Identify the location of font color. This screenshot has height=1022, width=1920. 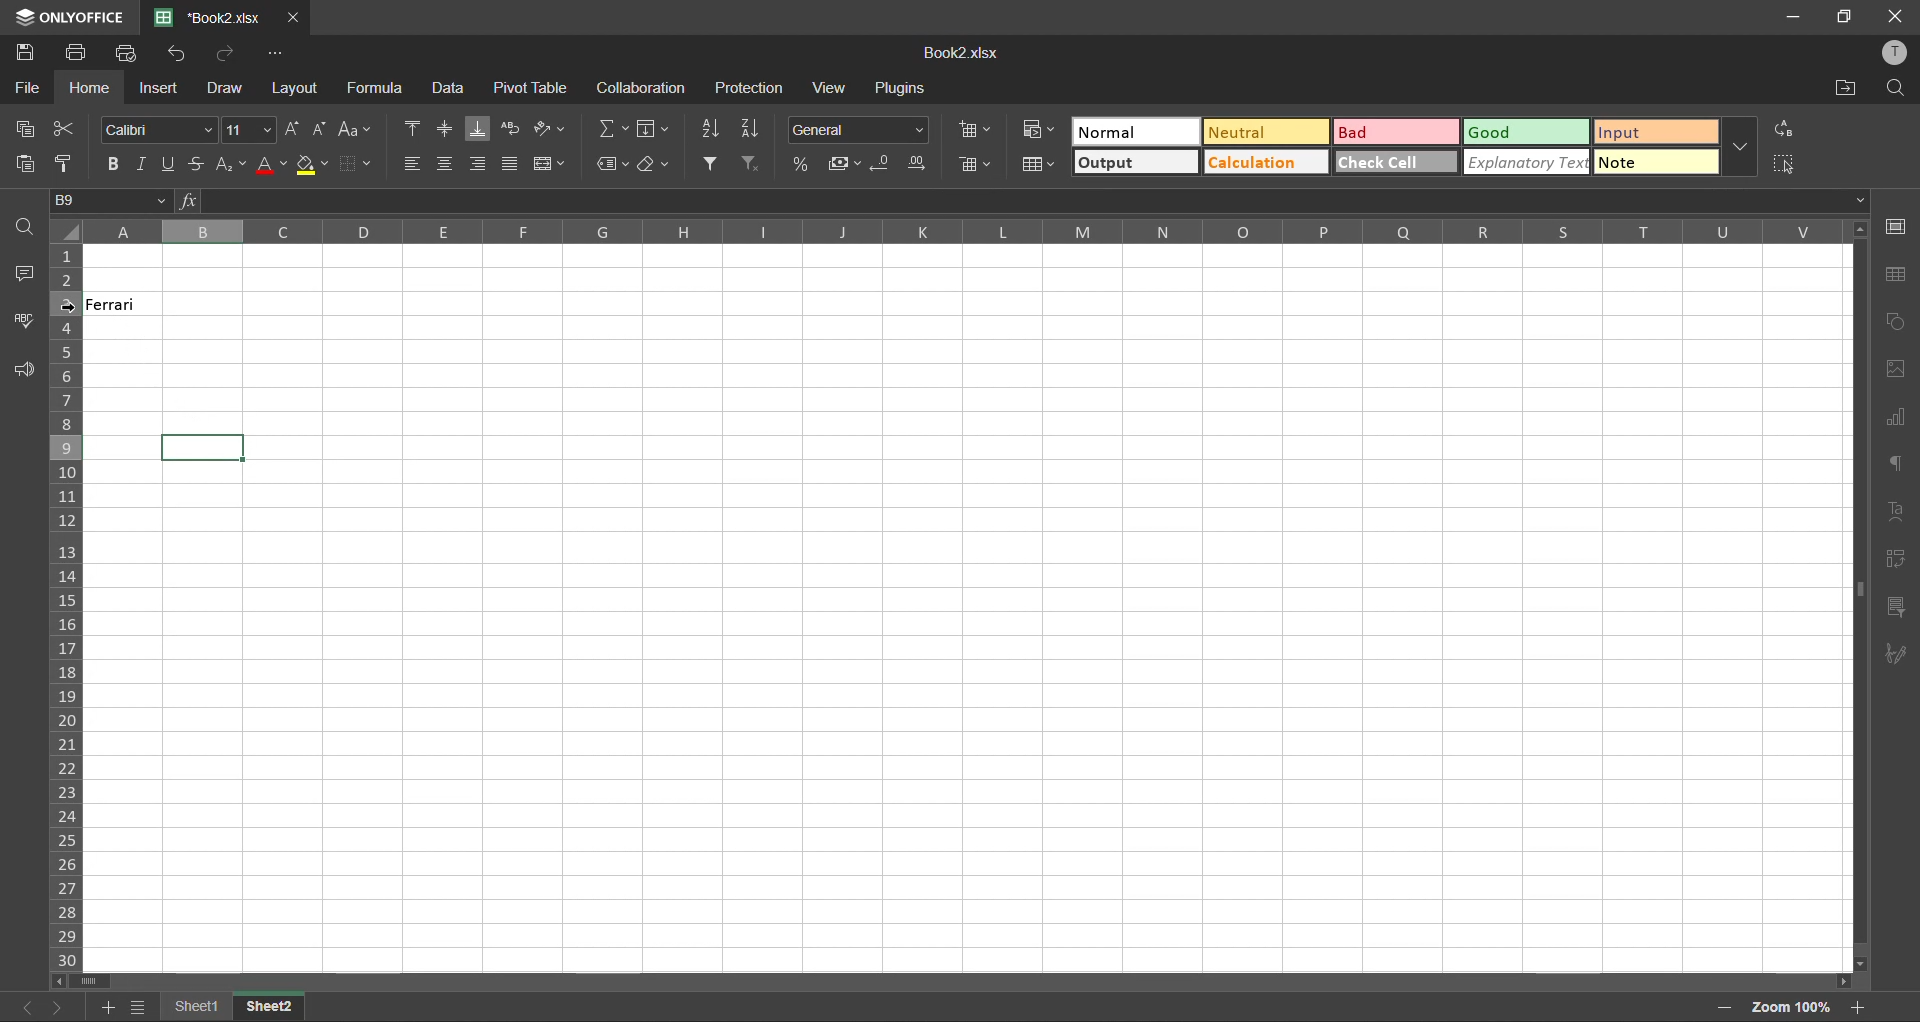
(272, 164).